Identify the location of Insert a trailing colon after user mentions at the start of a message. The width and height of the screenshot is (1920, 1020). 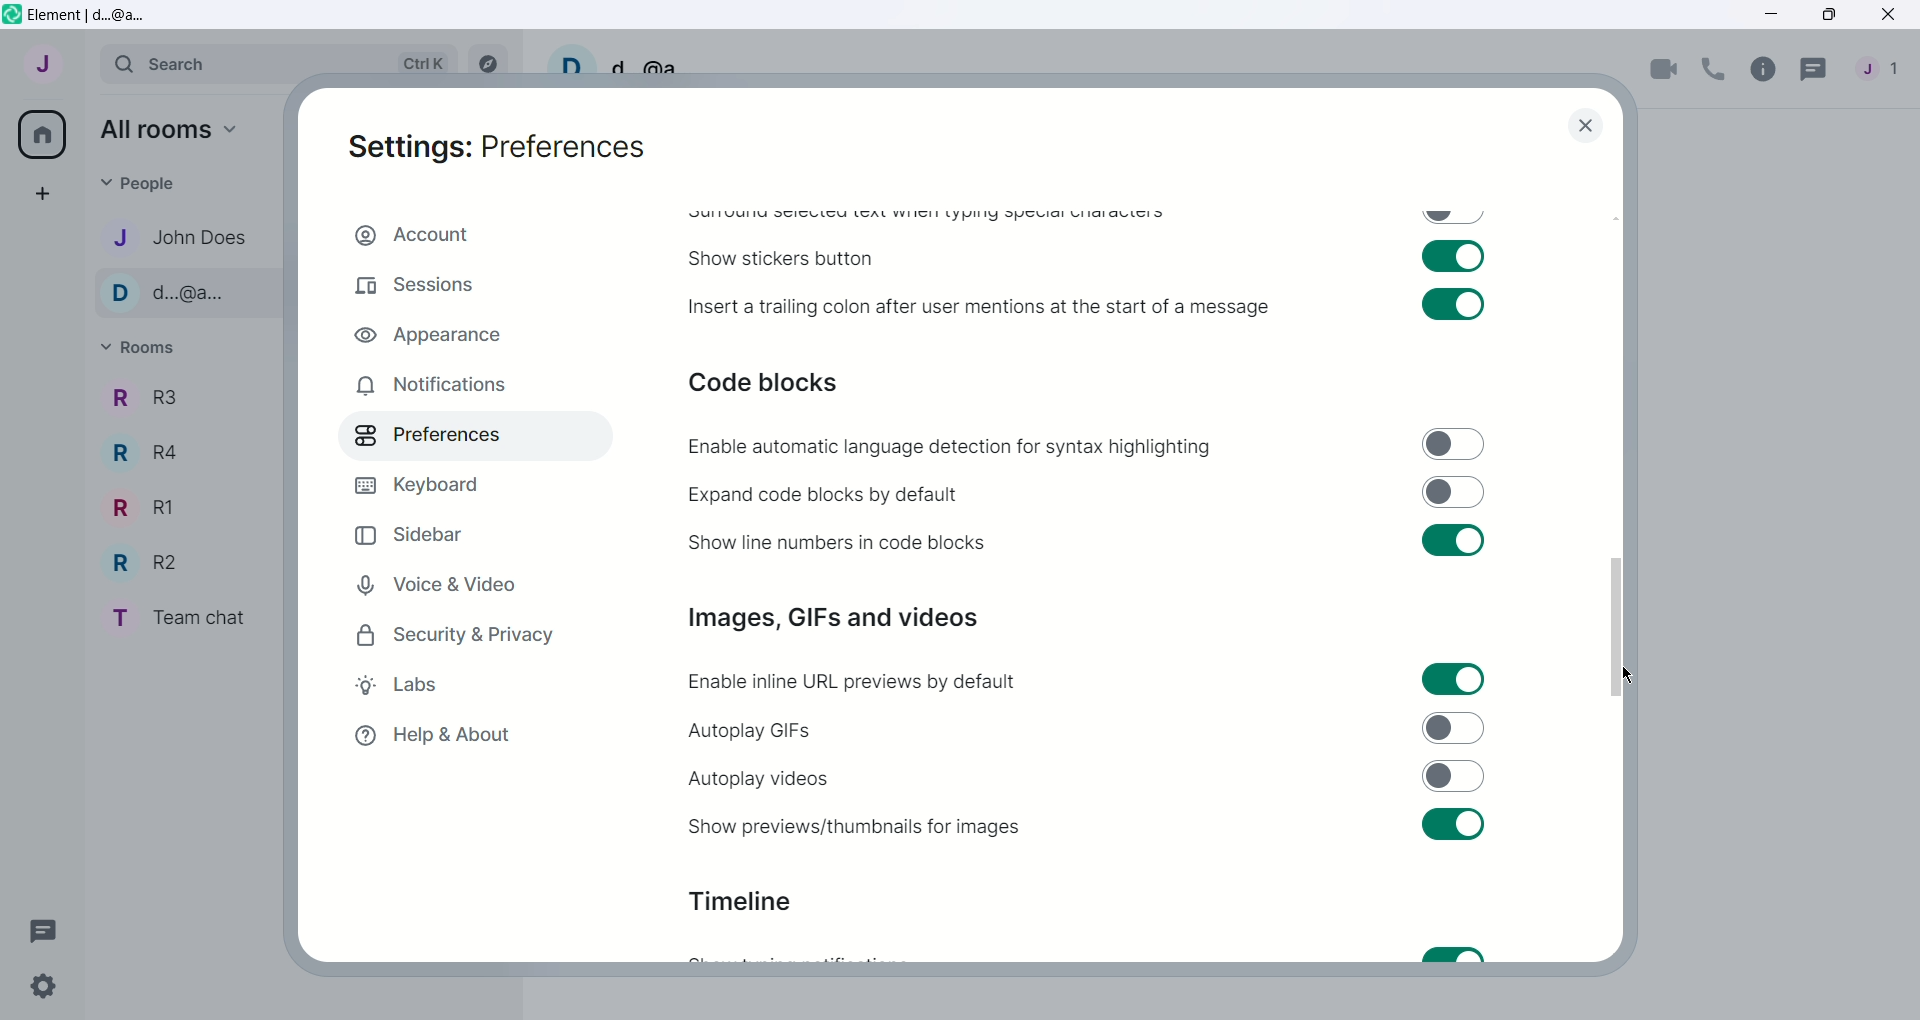
(981, 307).